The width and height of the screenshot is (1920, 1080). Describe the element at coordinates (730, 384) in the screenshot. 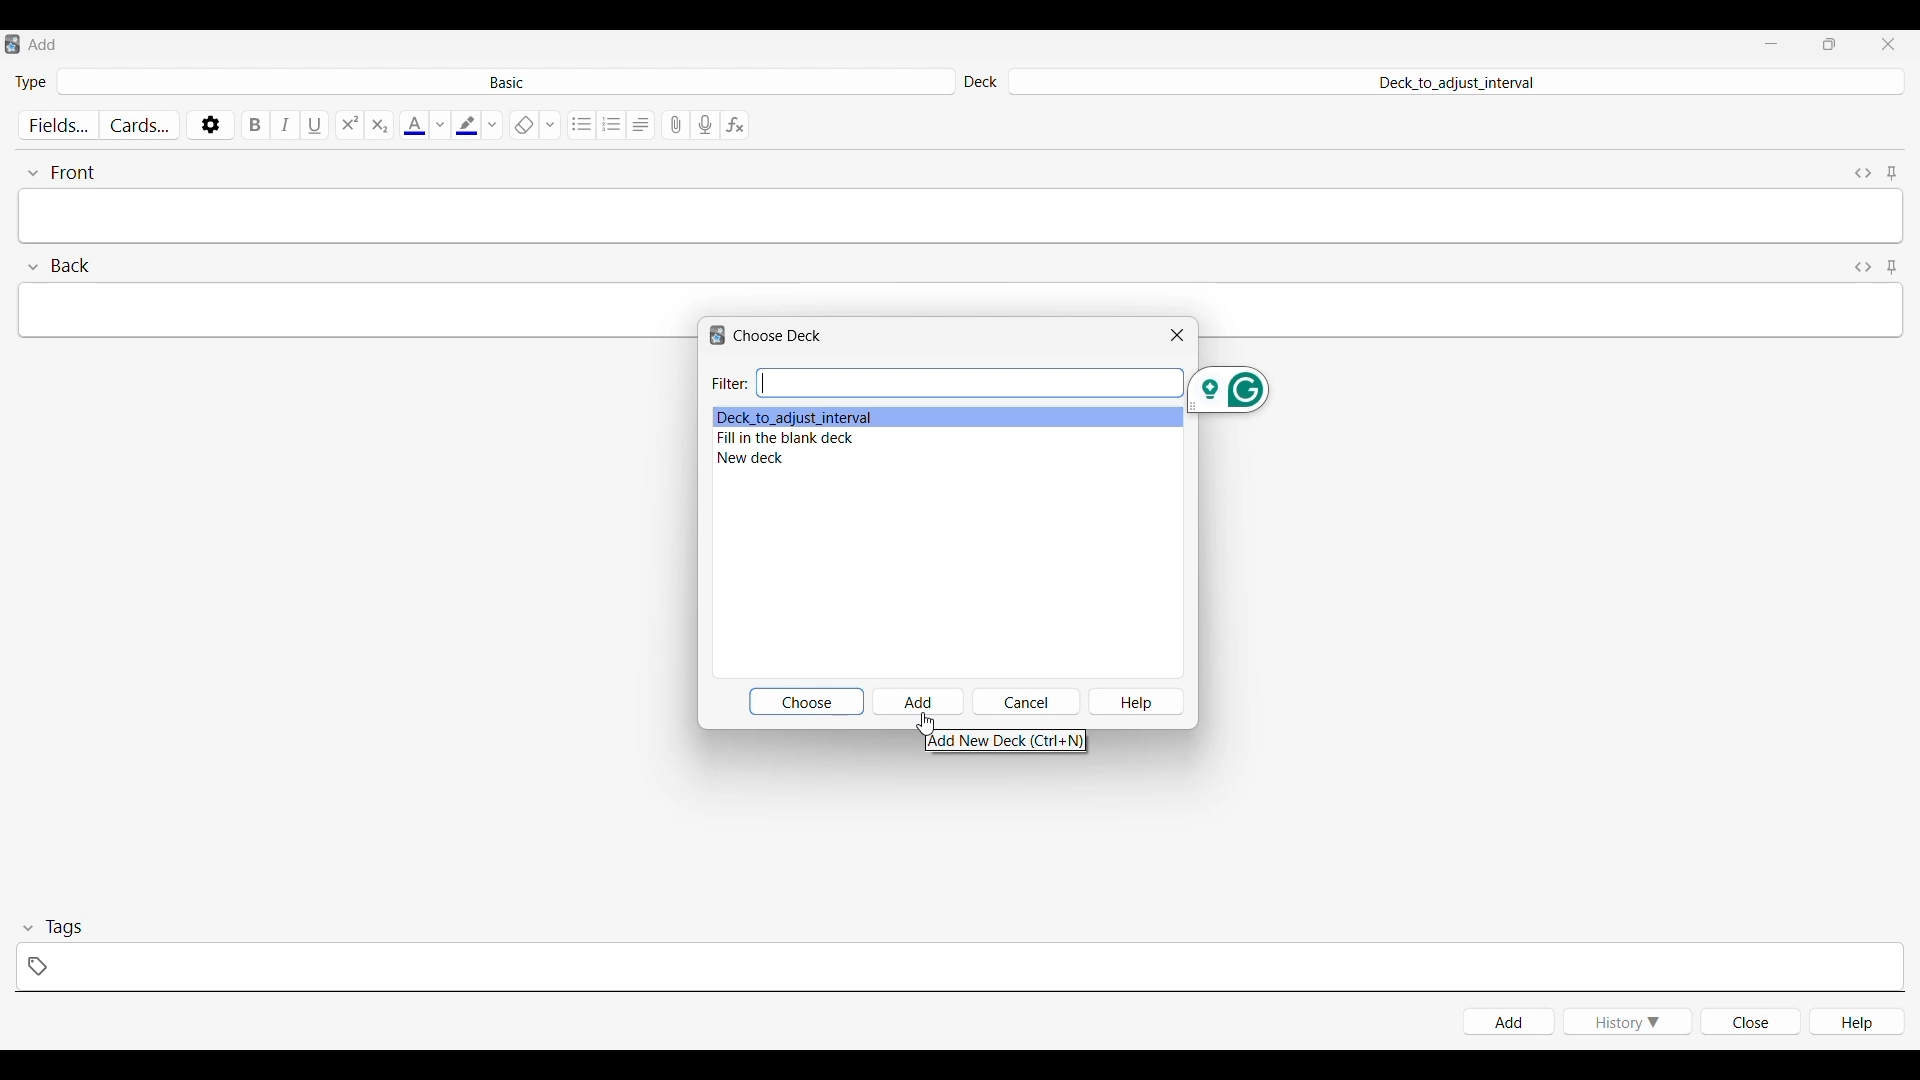

I see `Indicates Filter input` at that location.